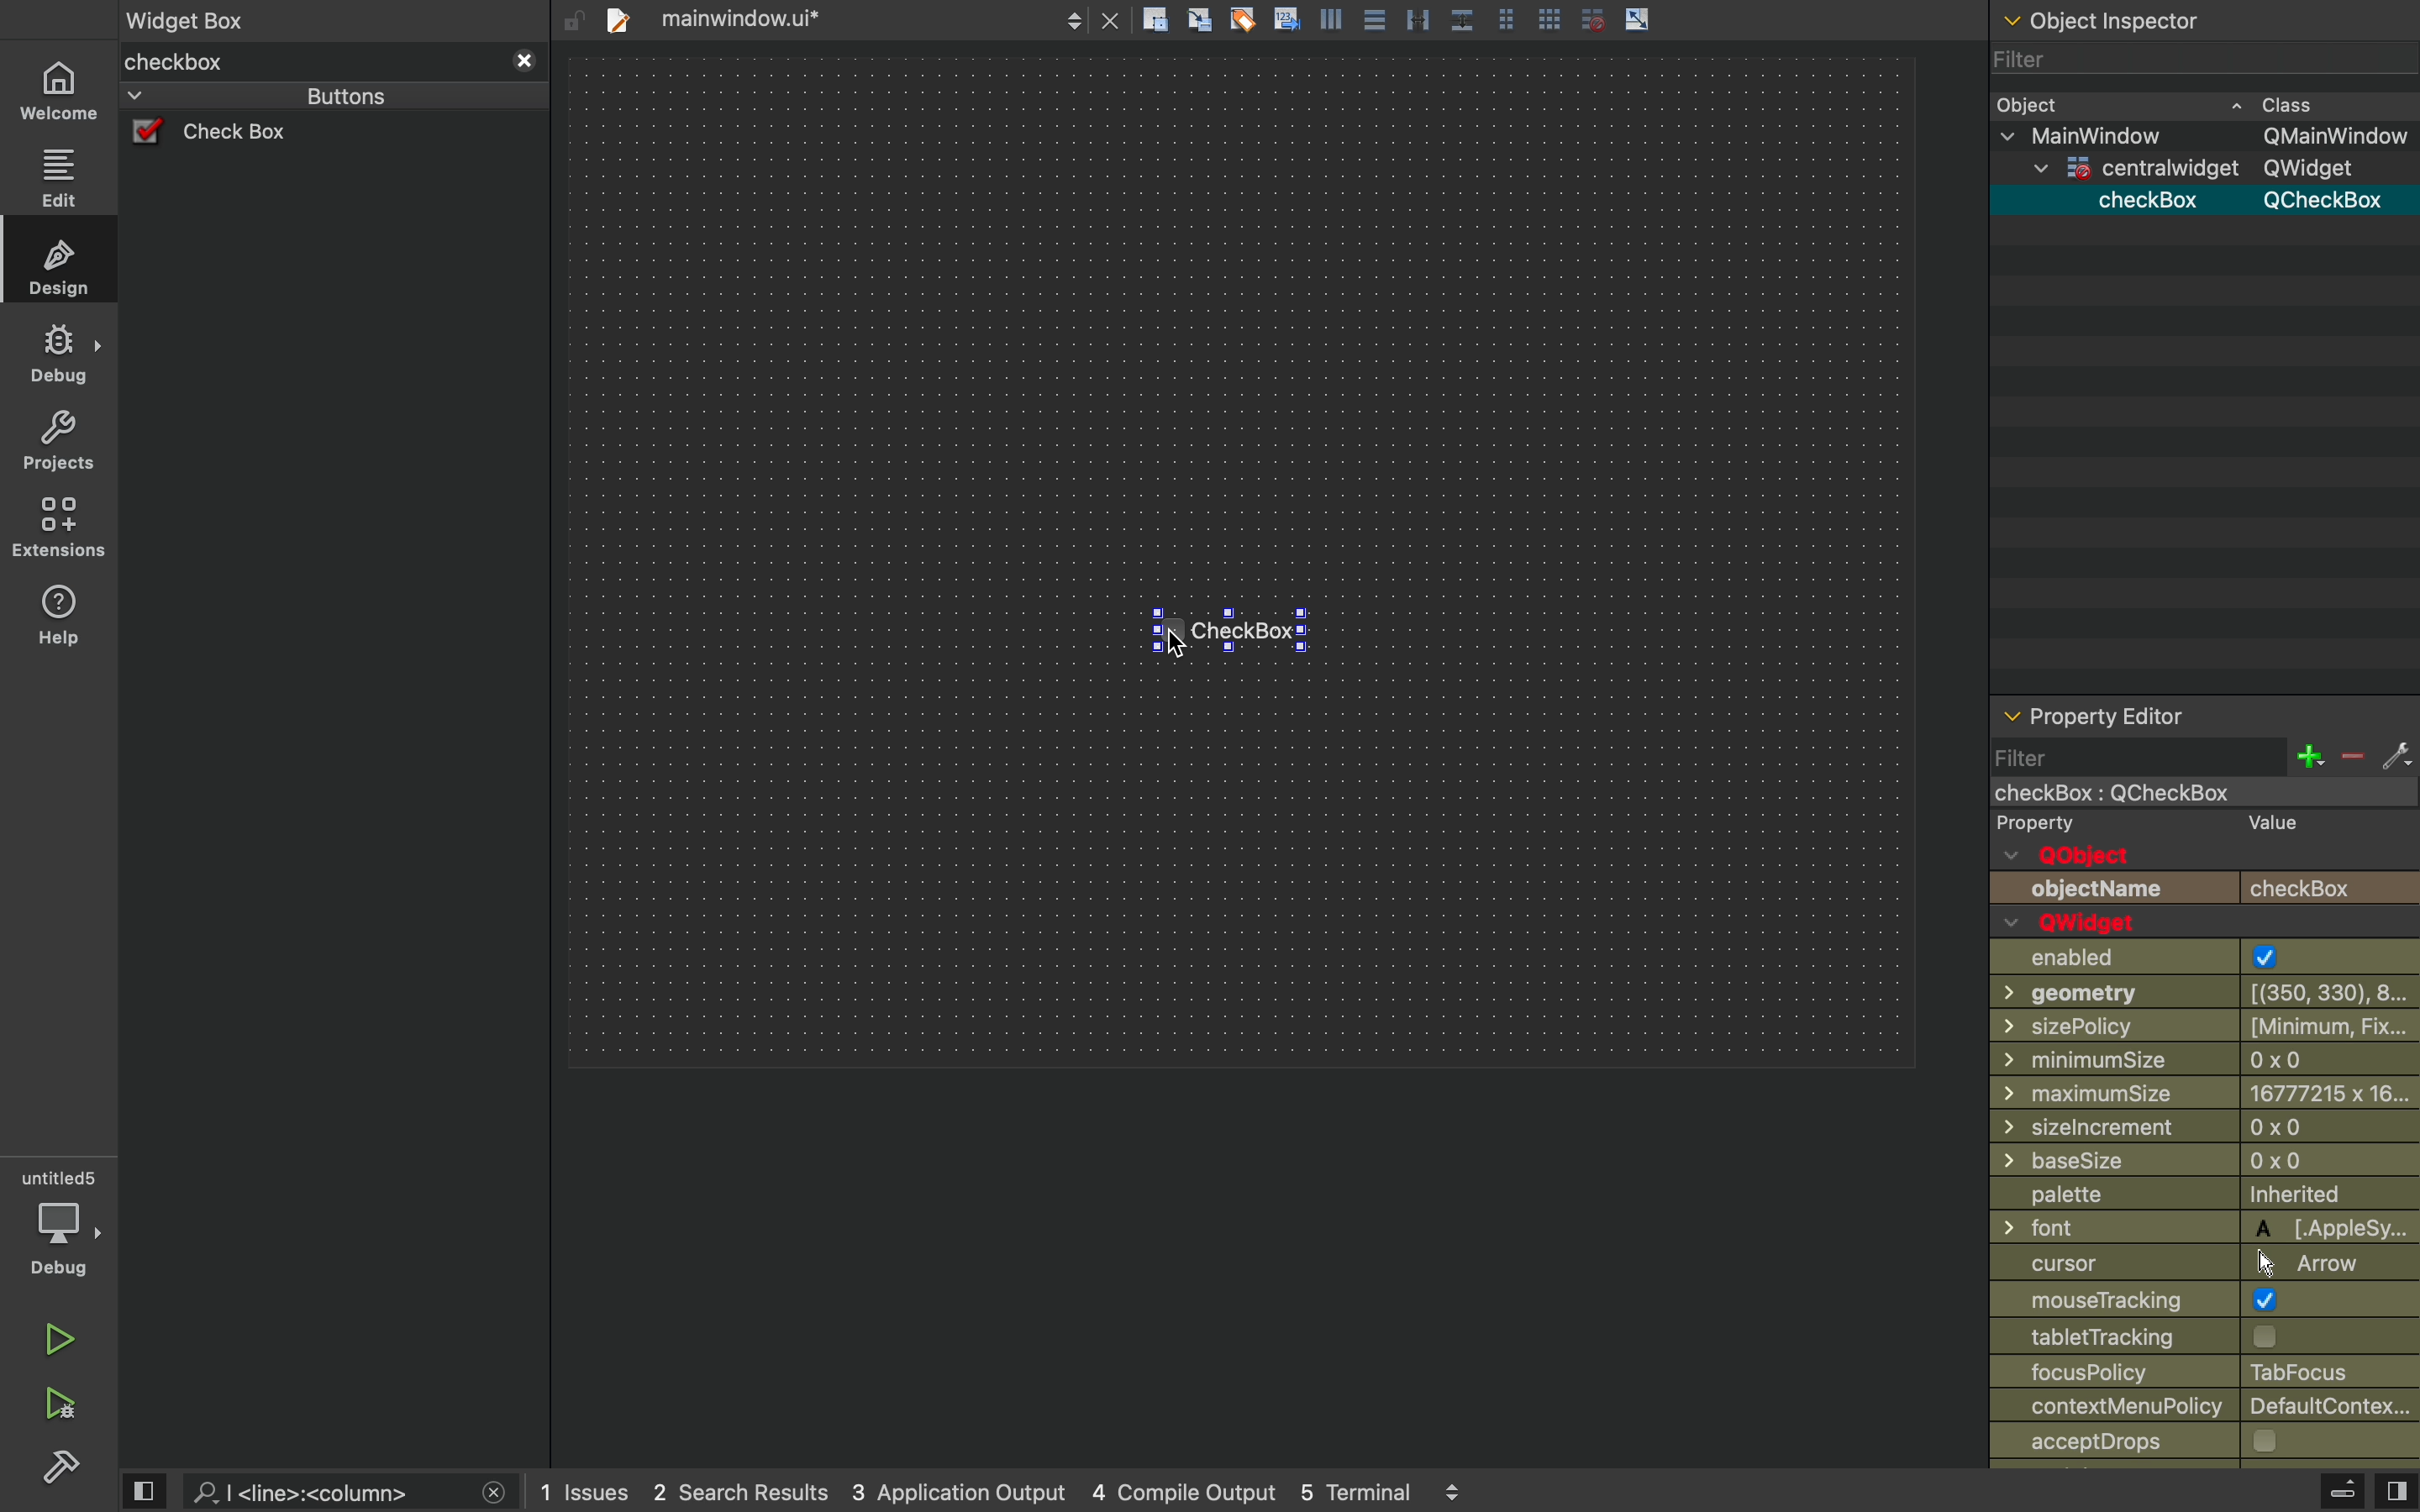 This screenshot has width=2420, height=1512. I want to click on palette, so click(2202, 1197).